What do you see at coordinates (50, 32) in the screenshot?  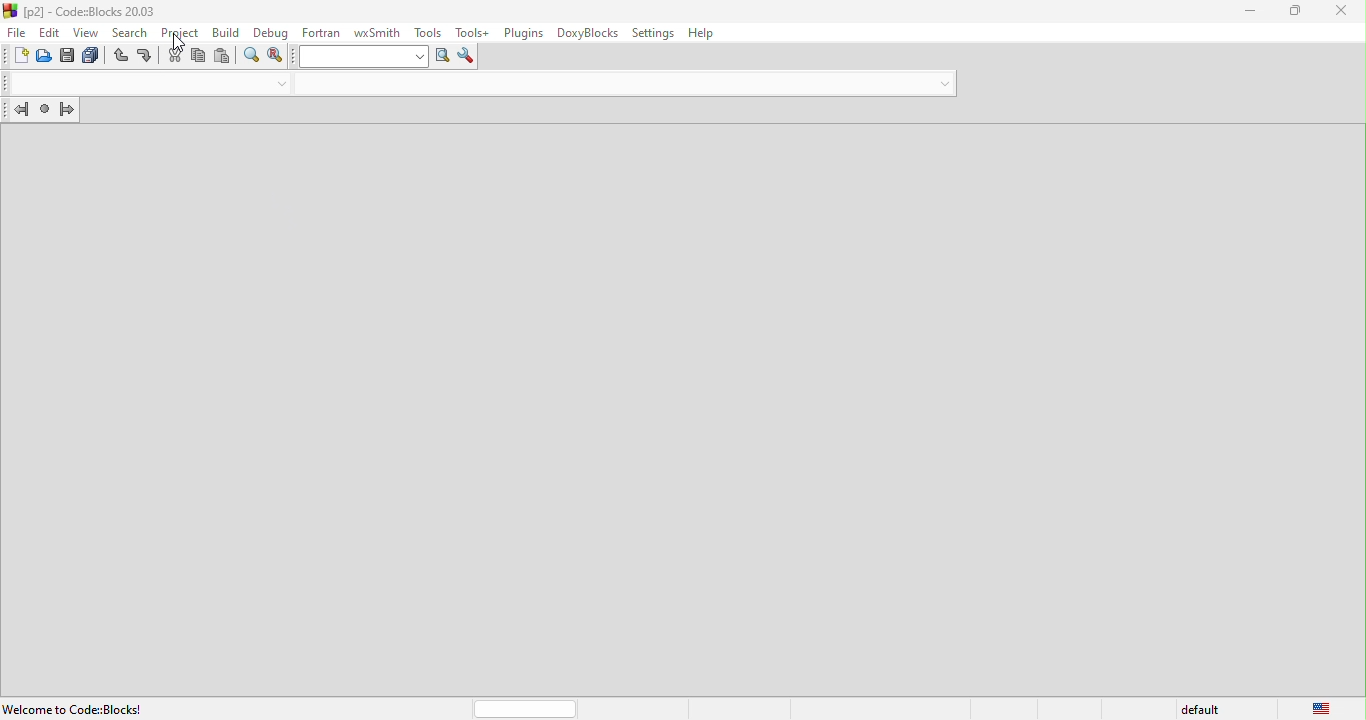 I see `edit` at bounding box center [50, 32].